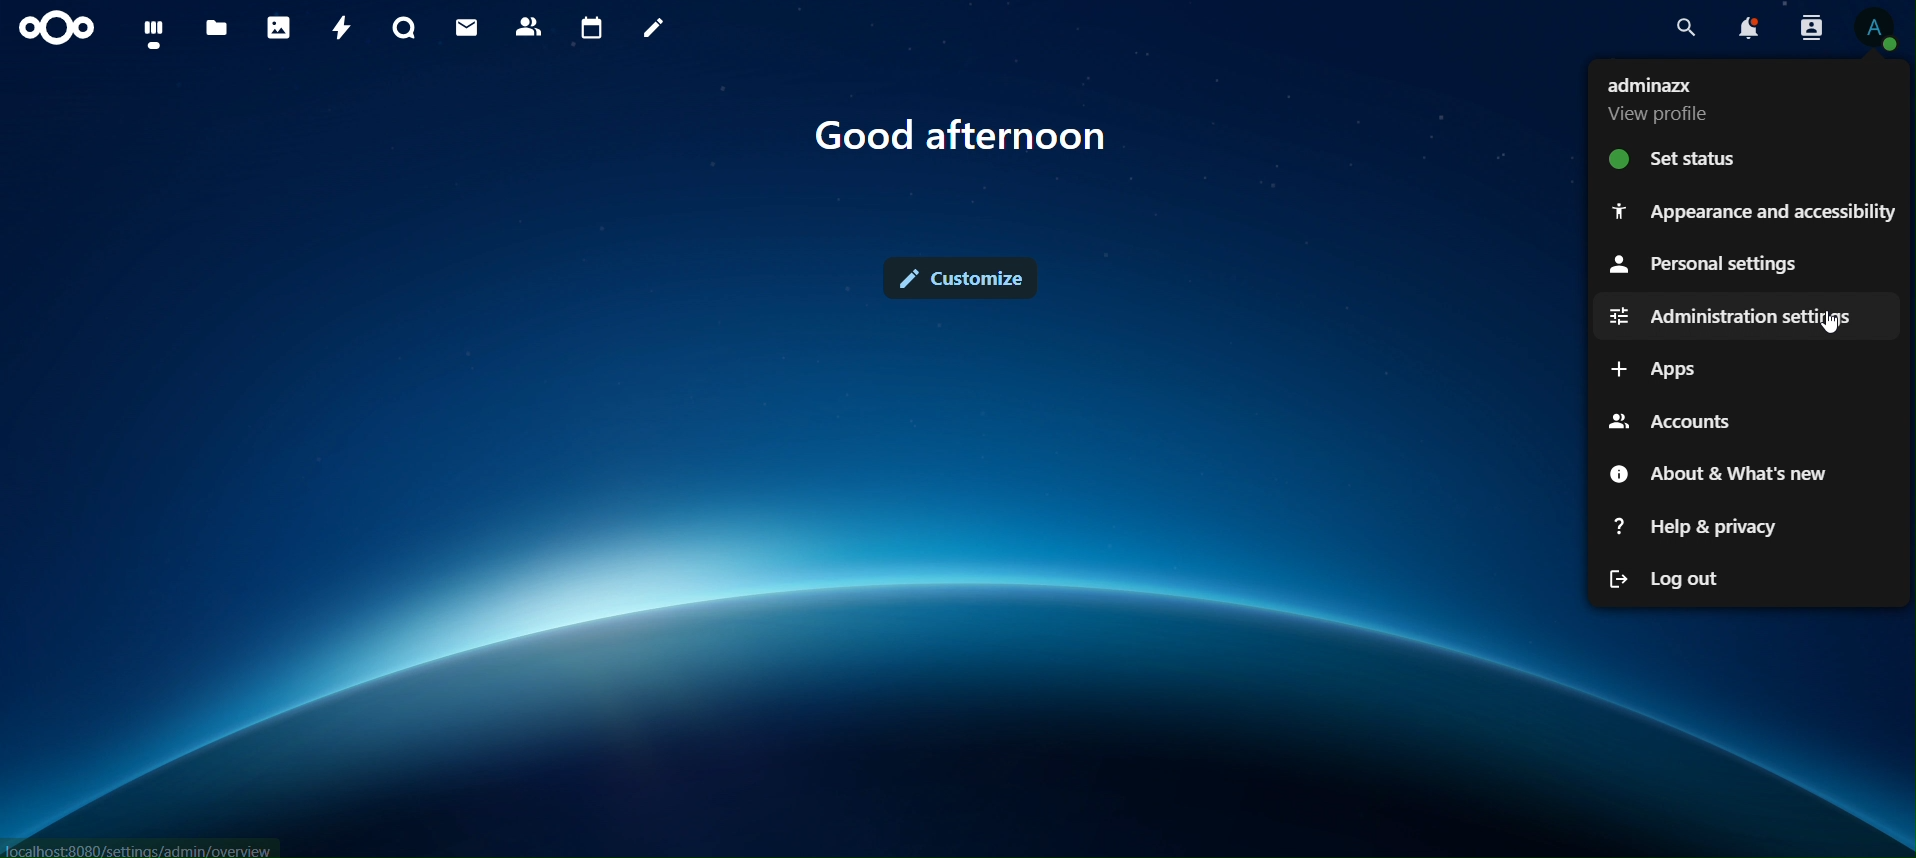  I want to click on set status, so click(1680, 159).